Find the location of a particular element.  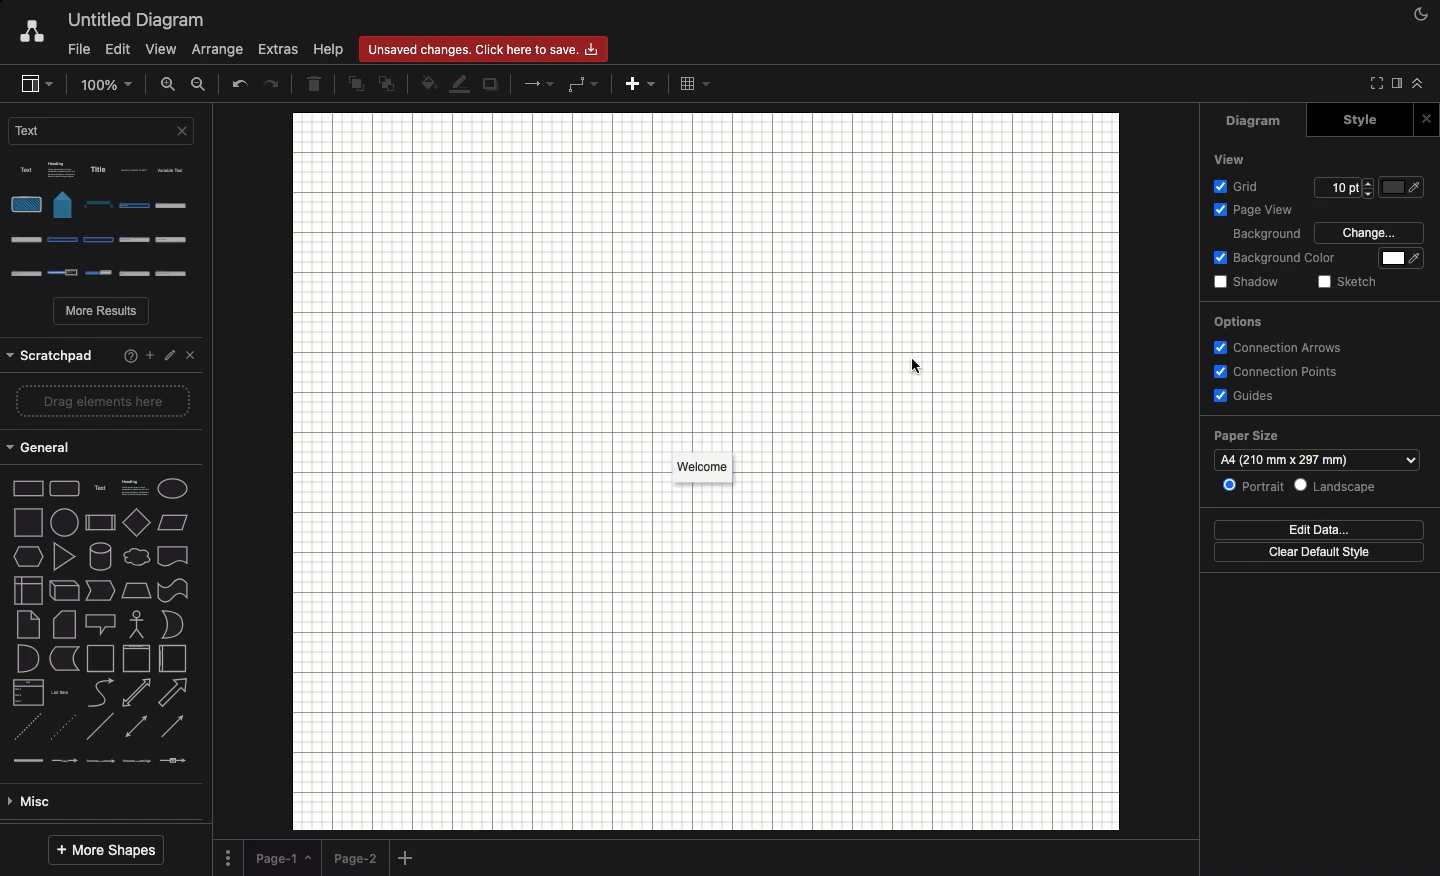

To back is located at coordinates (386, 83).